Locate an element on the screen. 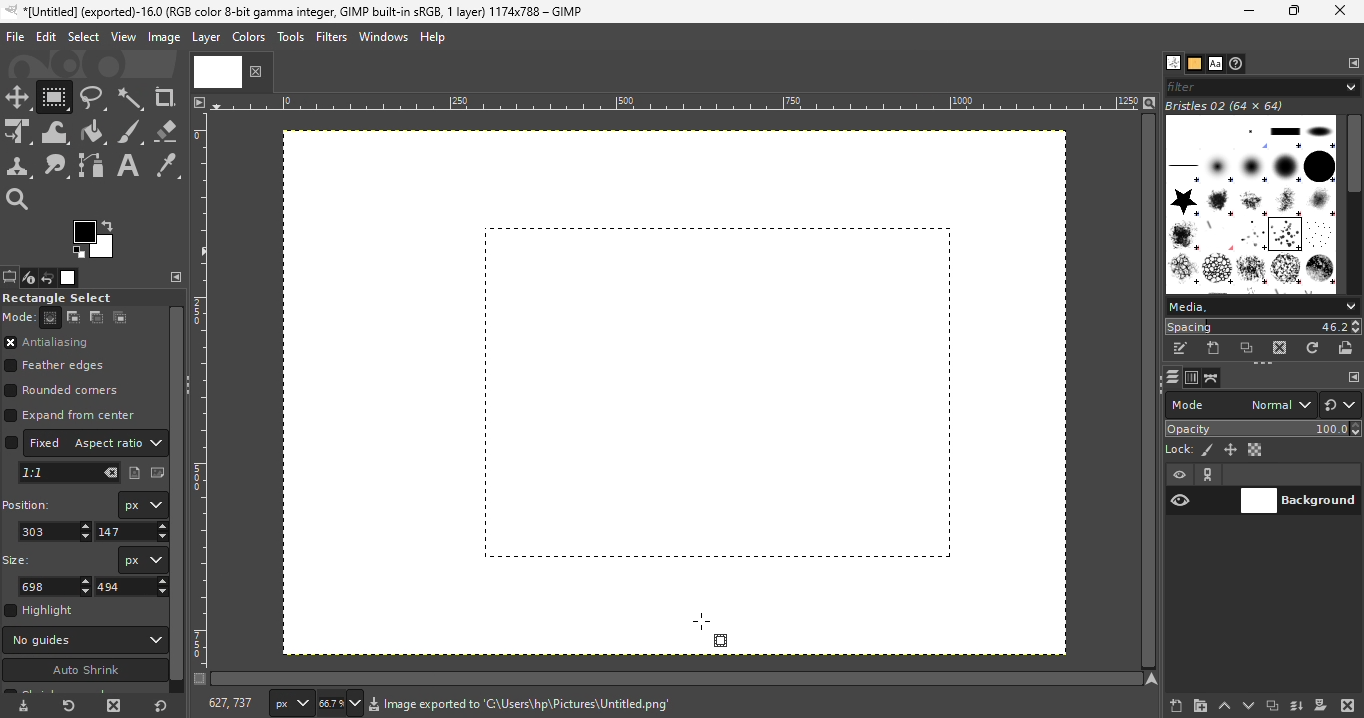 This screenshot has height=718, width=1364. Rounded corners is located at coordinates (71, 392).